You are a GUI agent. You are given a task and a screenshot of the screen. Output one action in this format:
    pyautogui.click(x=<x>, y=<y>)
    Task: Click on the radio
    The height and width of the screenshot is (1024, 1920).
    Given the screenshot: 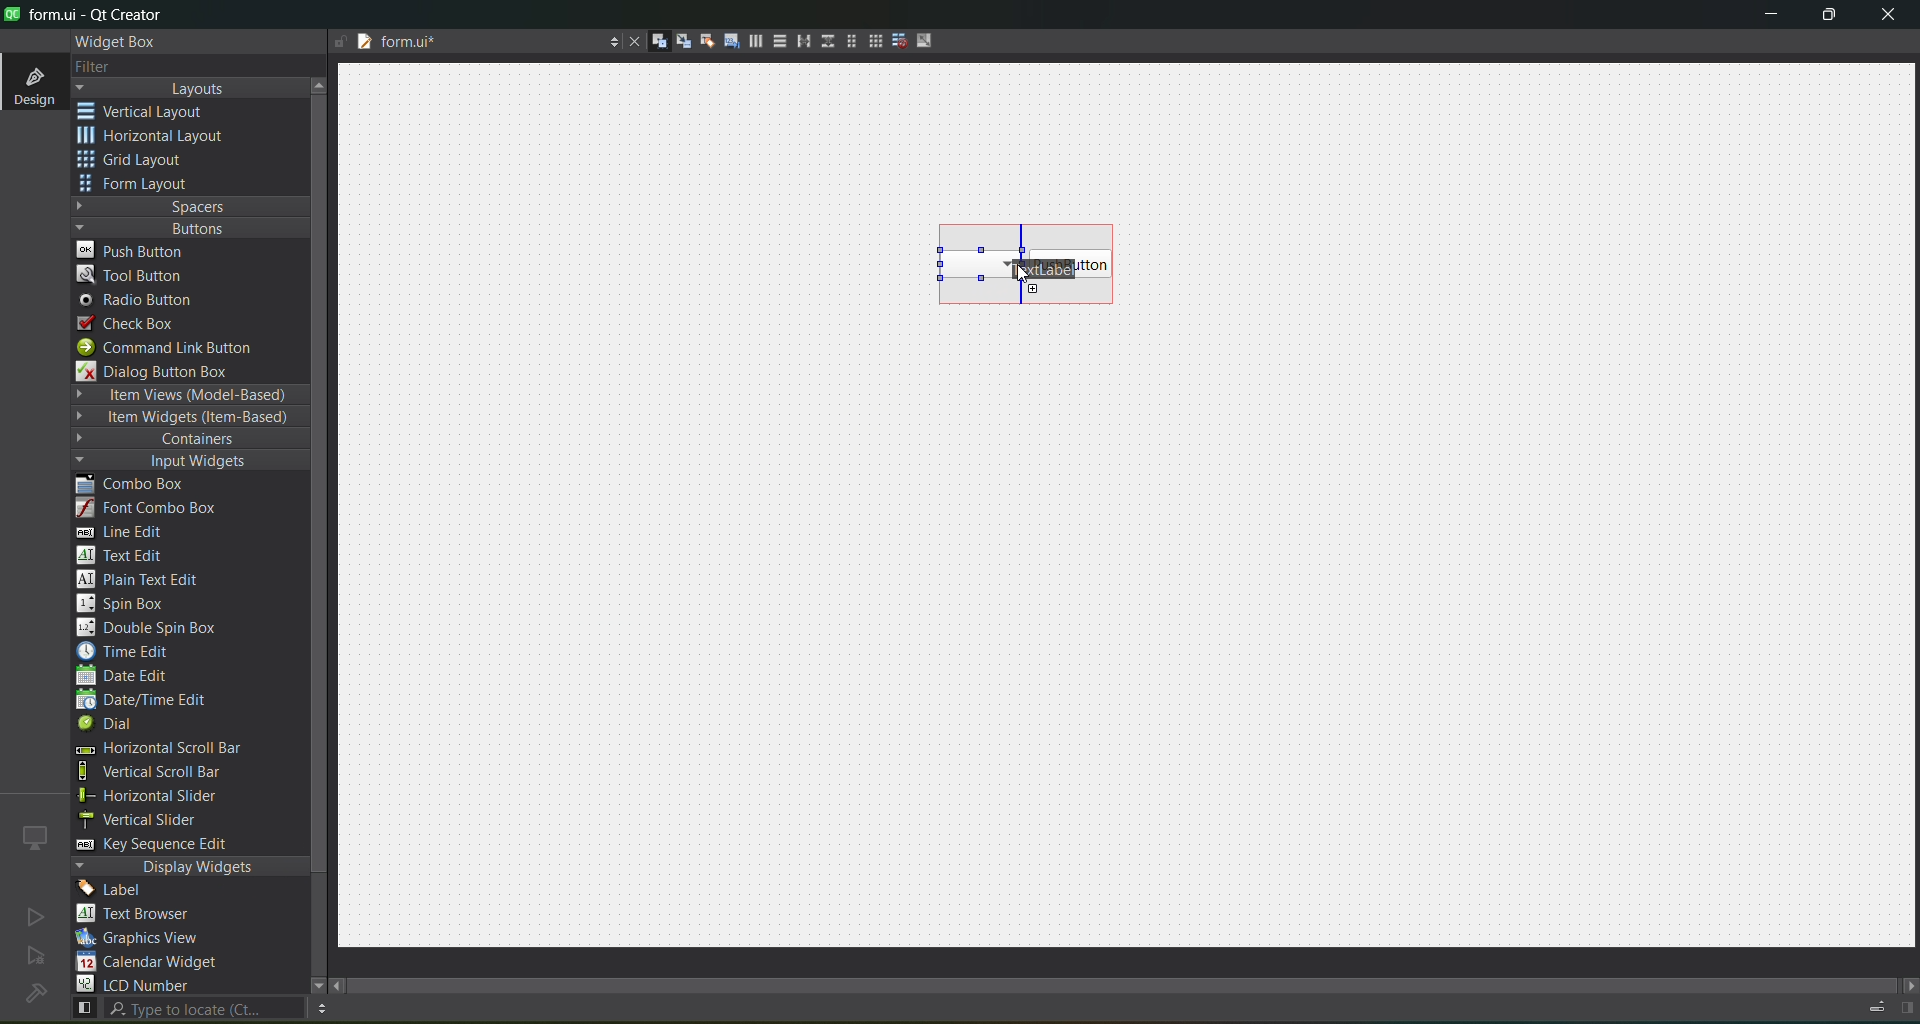 What is the action you would take?
    pyautogui.click(x=142, y=301)
    